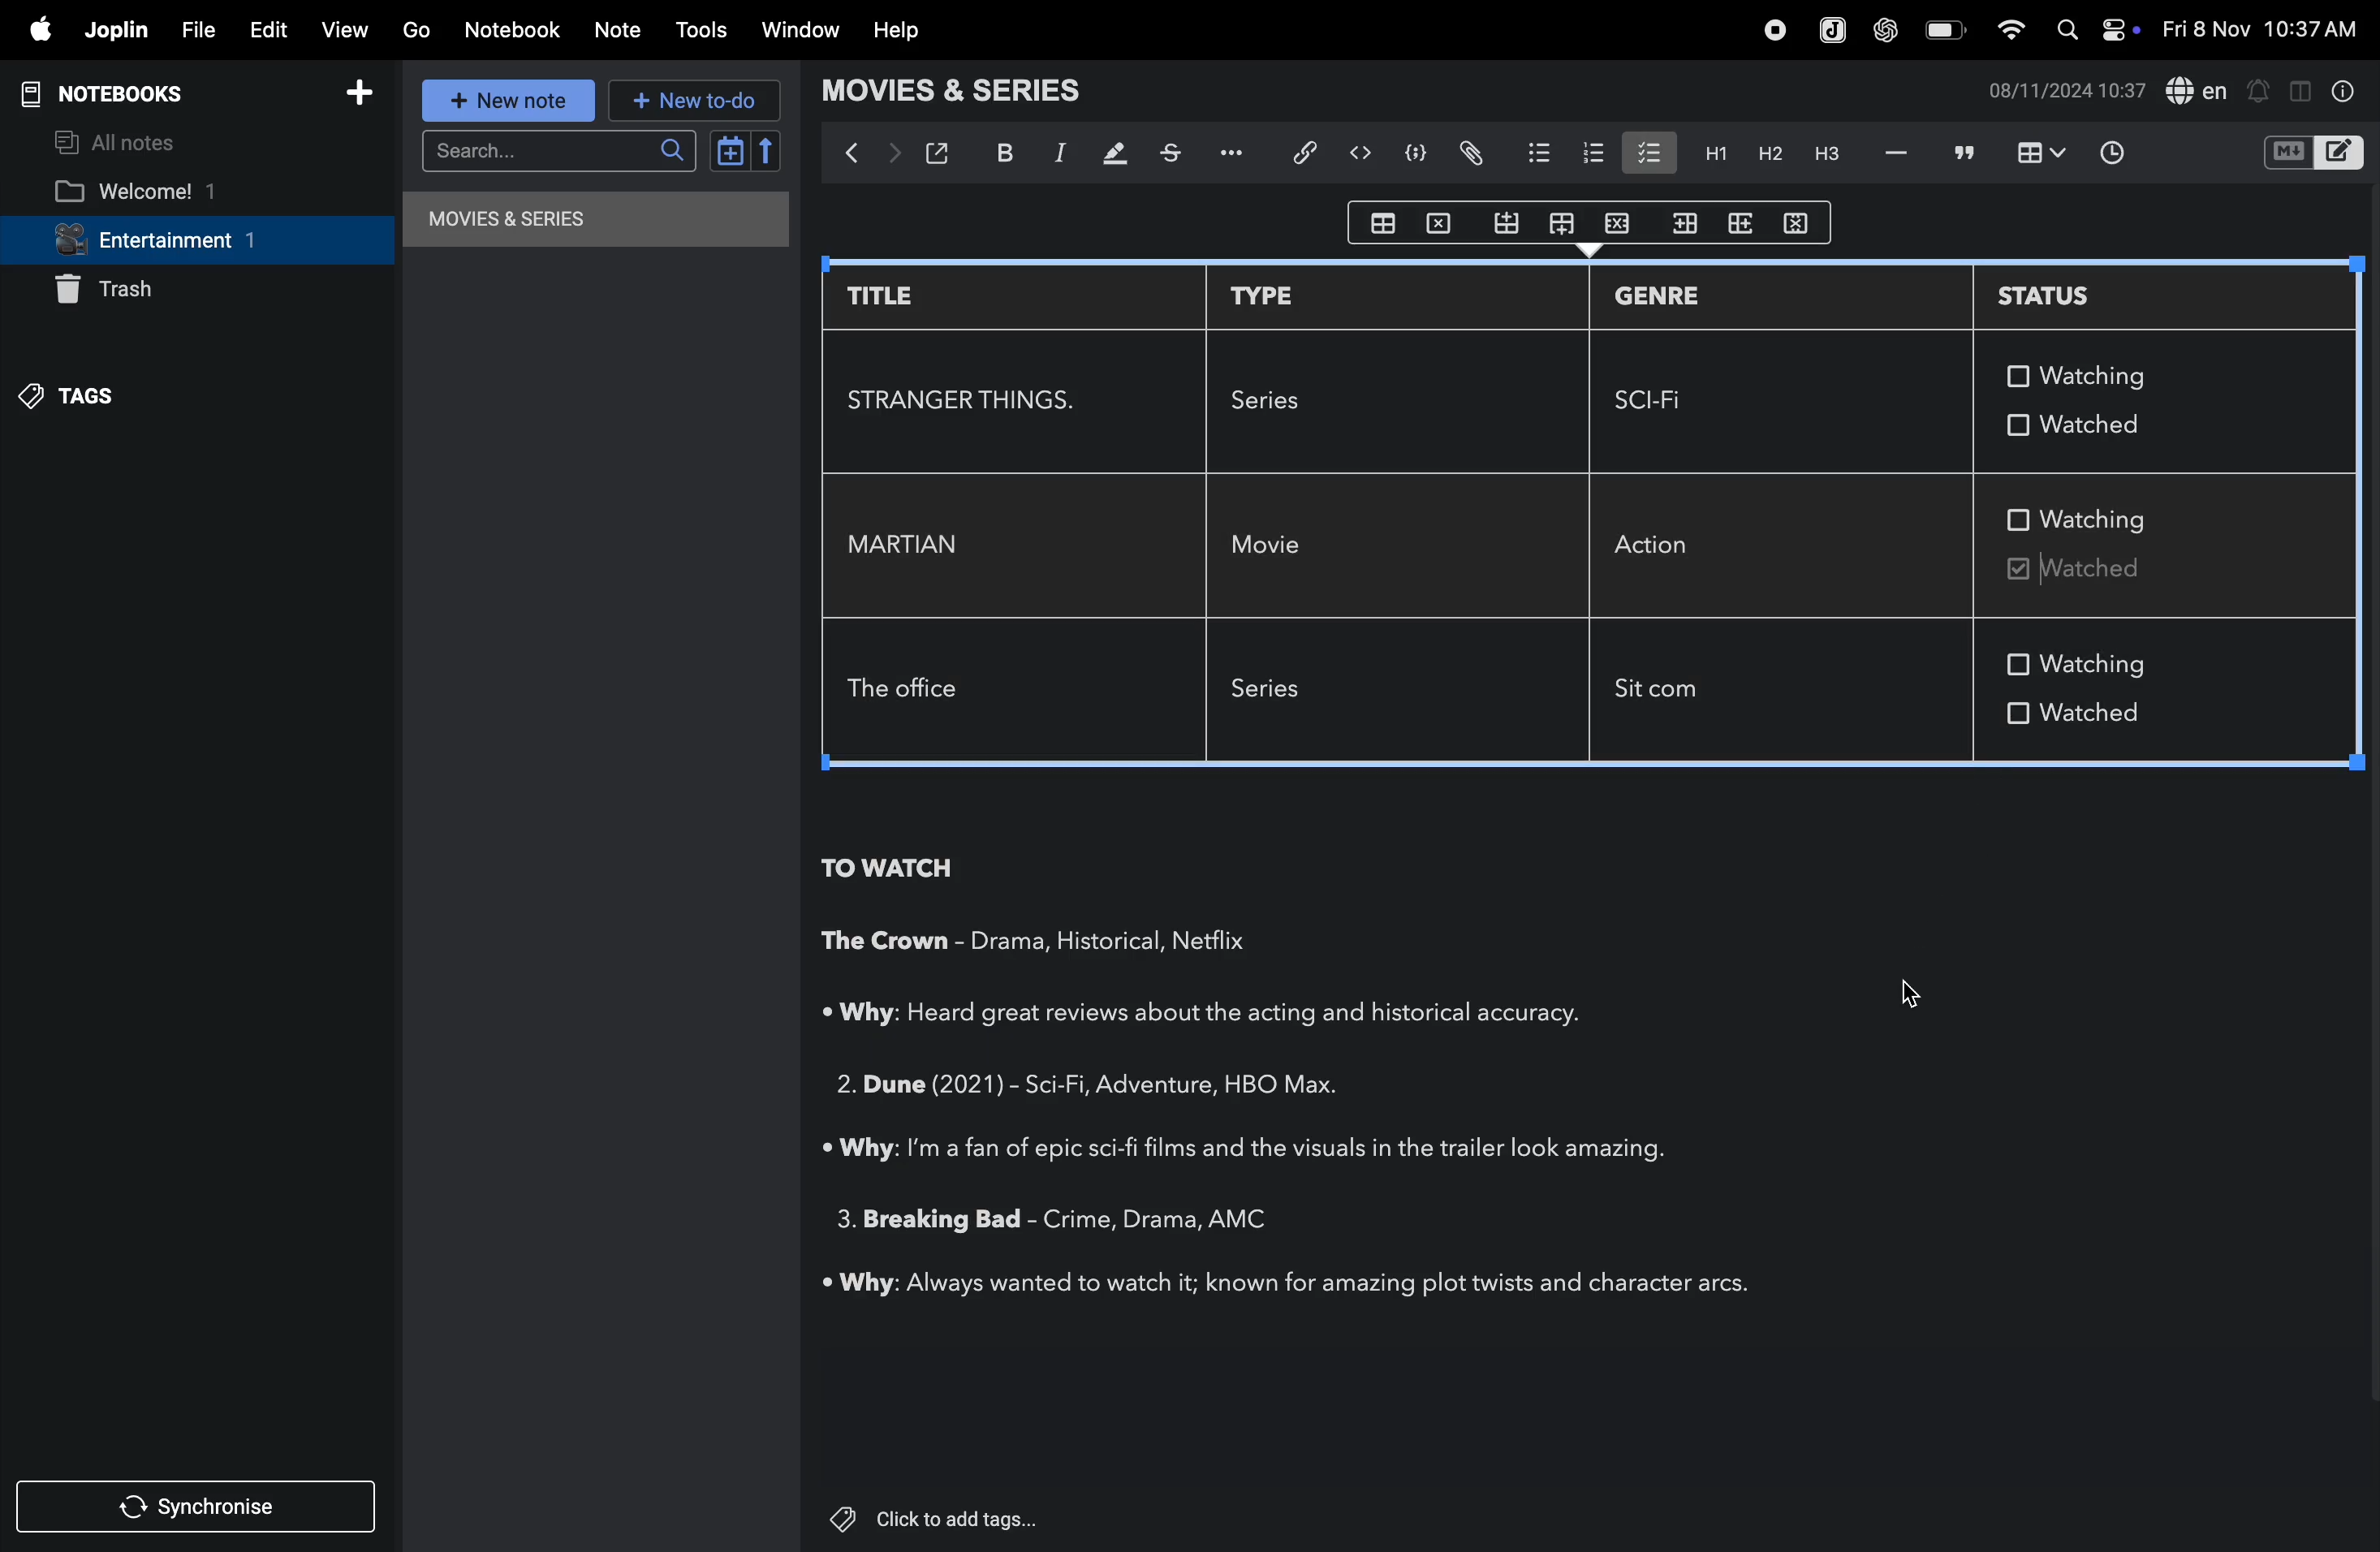 The height and width of the screenshot is (1552, 2380). I want to click on toggle editors, so click(2315, 150).